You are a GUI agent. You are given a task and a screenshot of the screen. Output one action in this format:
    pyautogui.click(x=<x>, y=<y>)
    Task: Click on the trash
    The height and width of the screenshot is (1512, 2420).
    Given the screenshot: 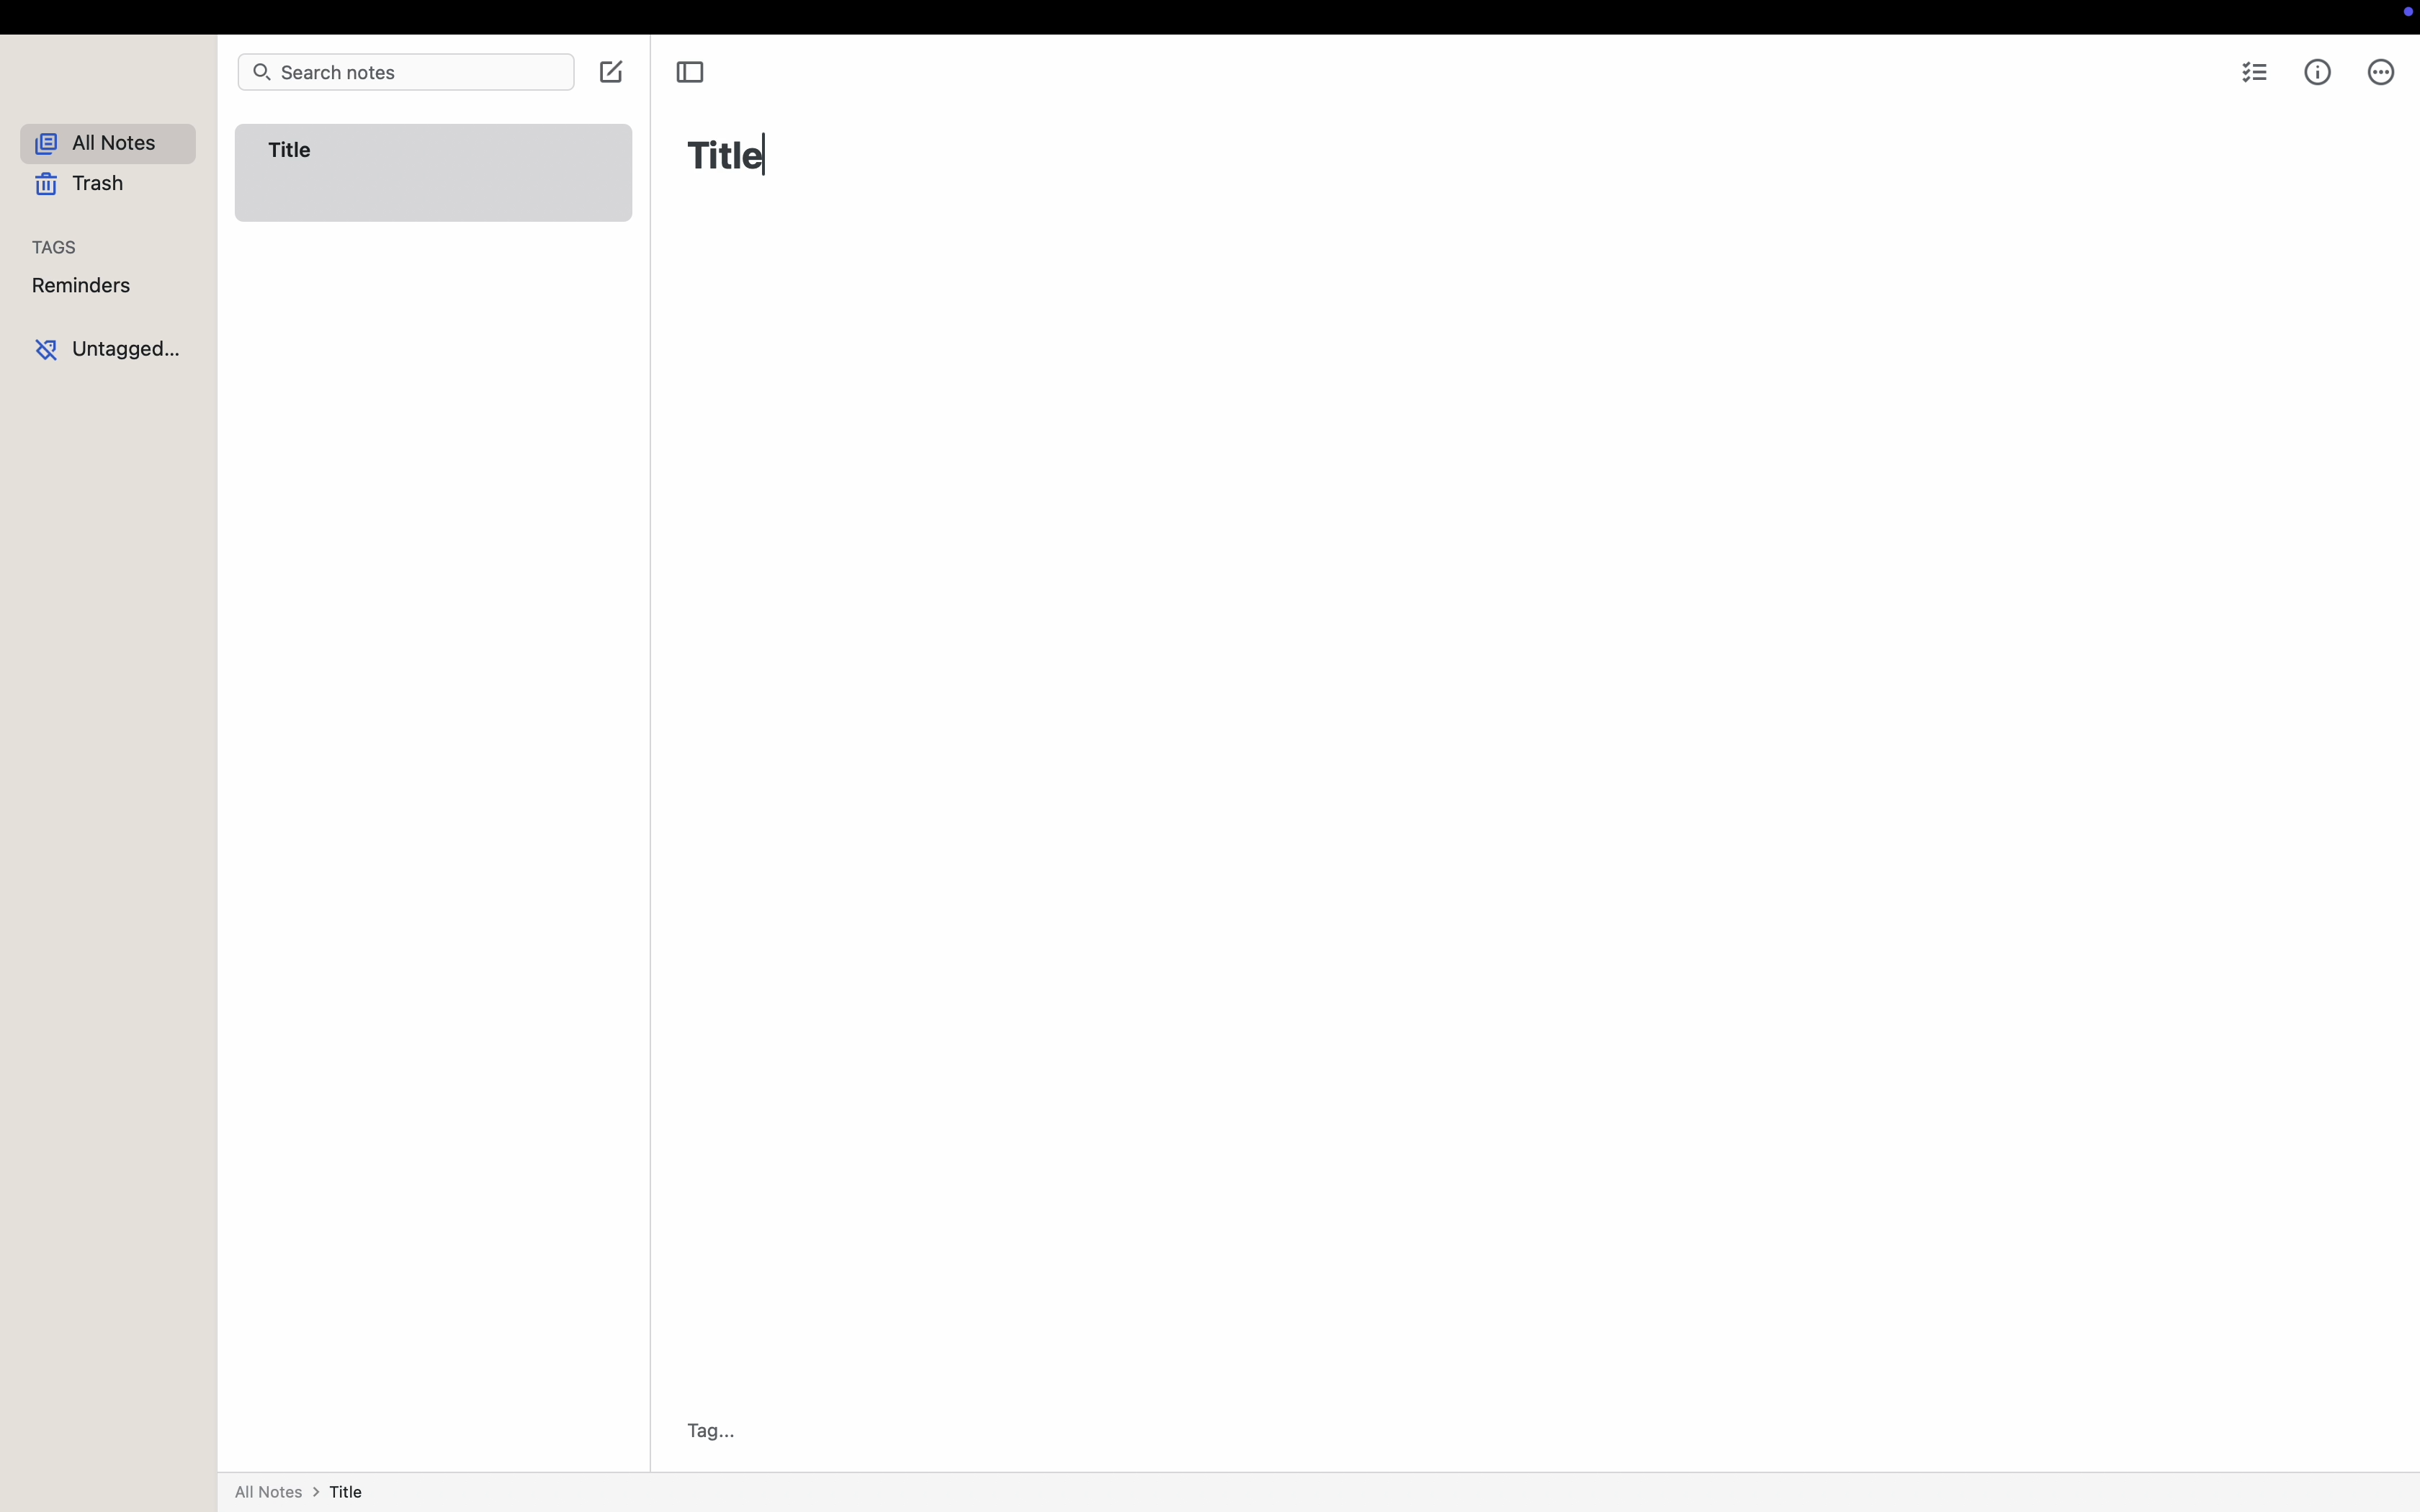 What is the action you would take?
    pyautogui.click(x=80, y=185)
    